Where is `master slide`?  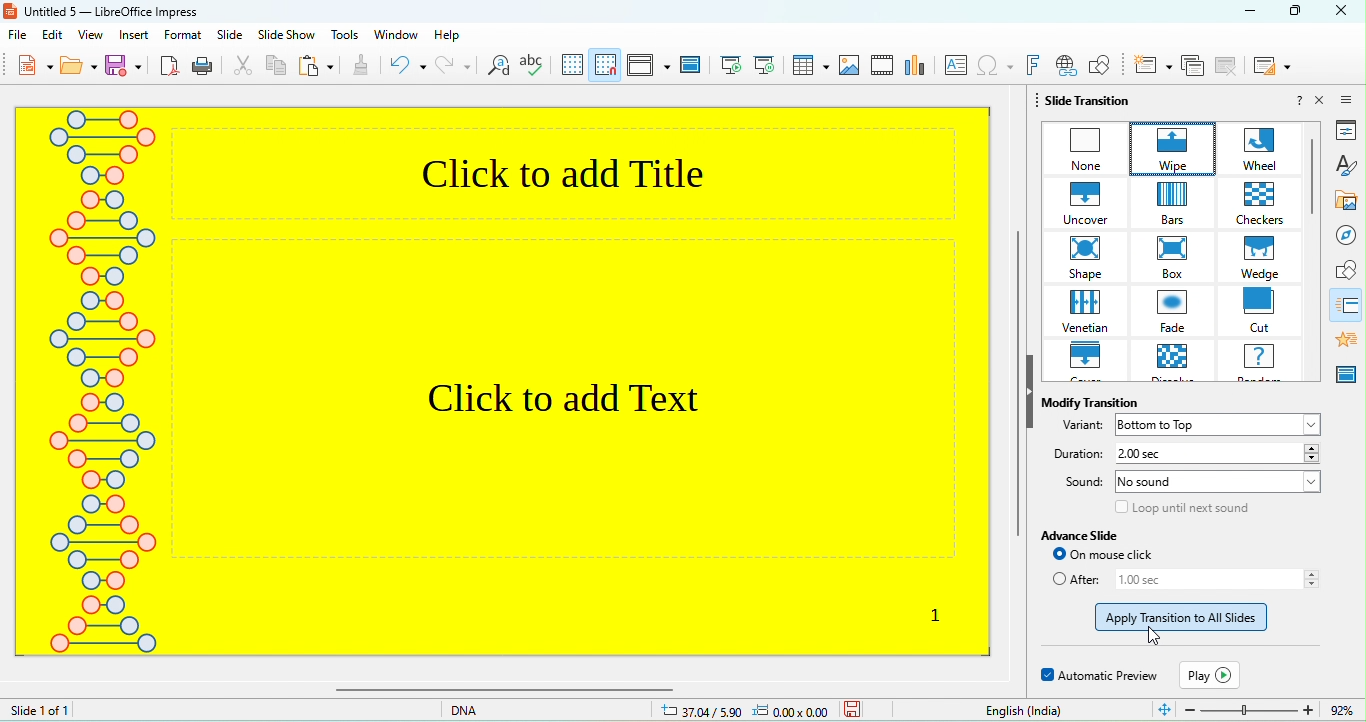
master slide is located at coordinates (1349, 372).